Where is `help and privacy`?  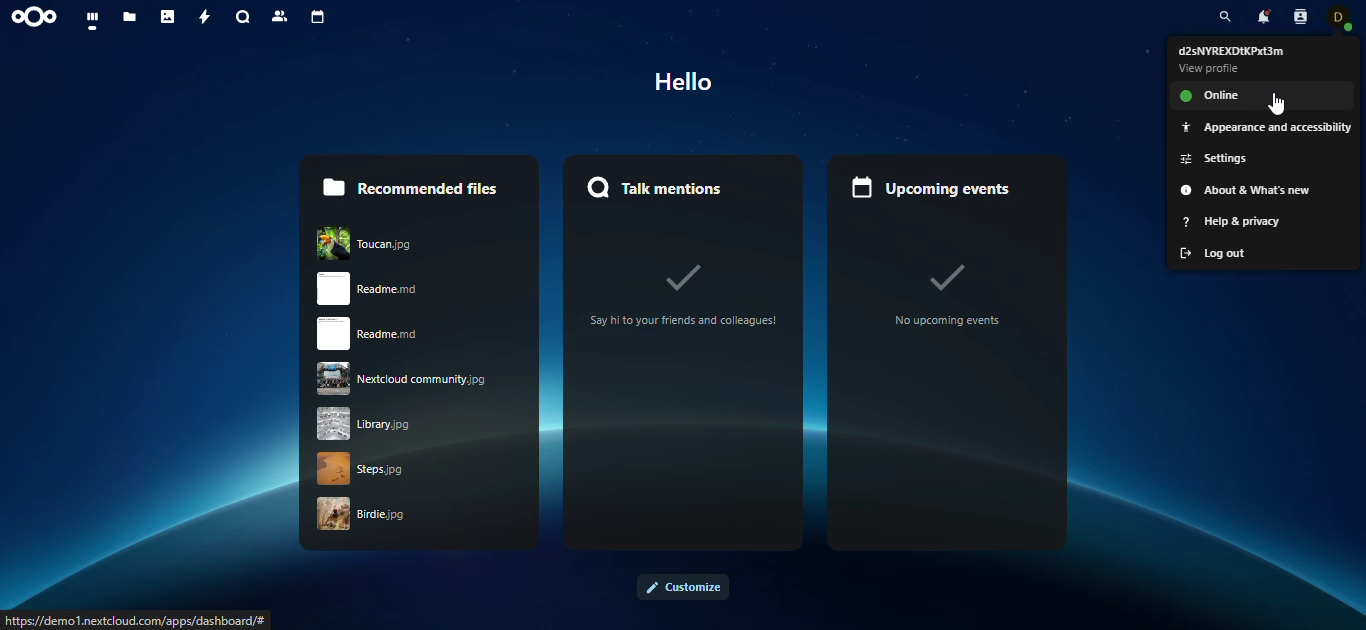 help and privacy is located at coordinates (1239, 221).